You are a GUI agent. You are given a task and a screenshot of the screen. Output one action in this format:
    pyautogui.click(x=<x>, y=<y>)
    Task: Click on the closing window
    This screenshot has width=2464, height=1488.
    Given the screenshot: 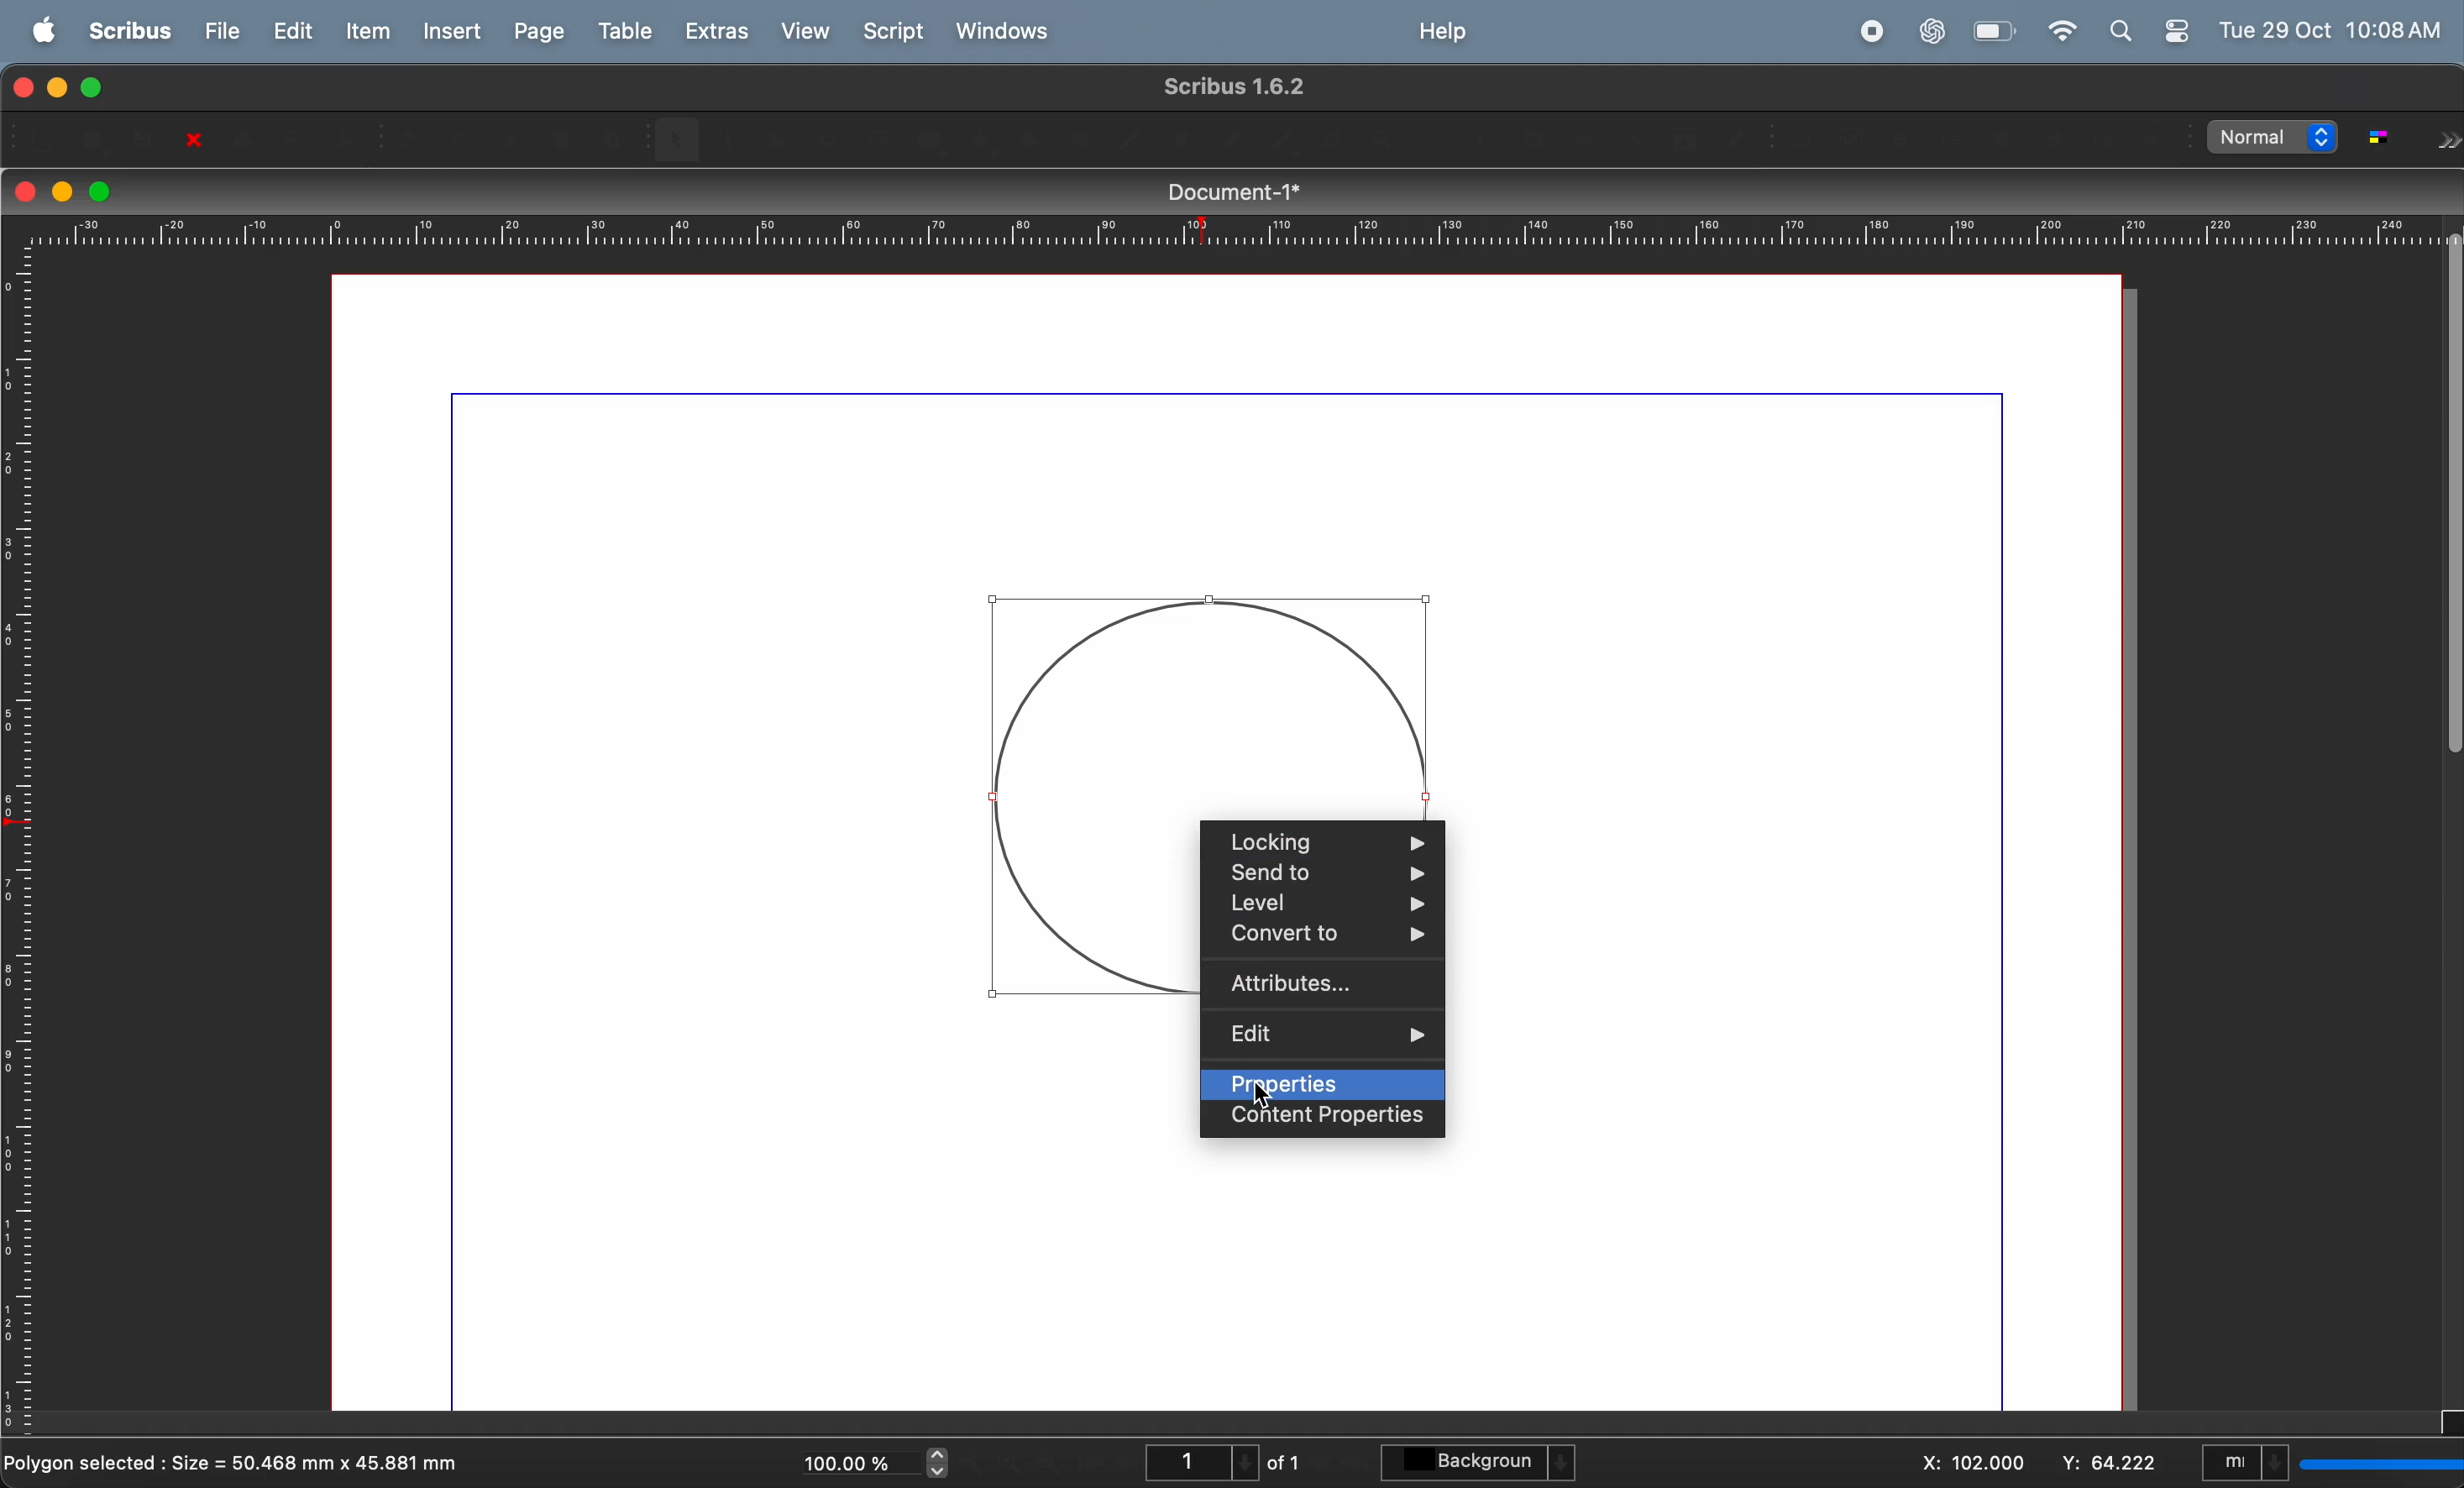 What is the action you would take?
    pyautogui.click(x=25, y=191)
    